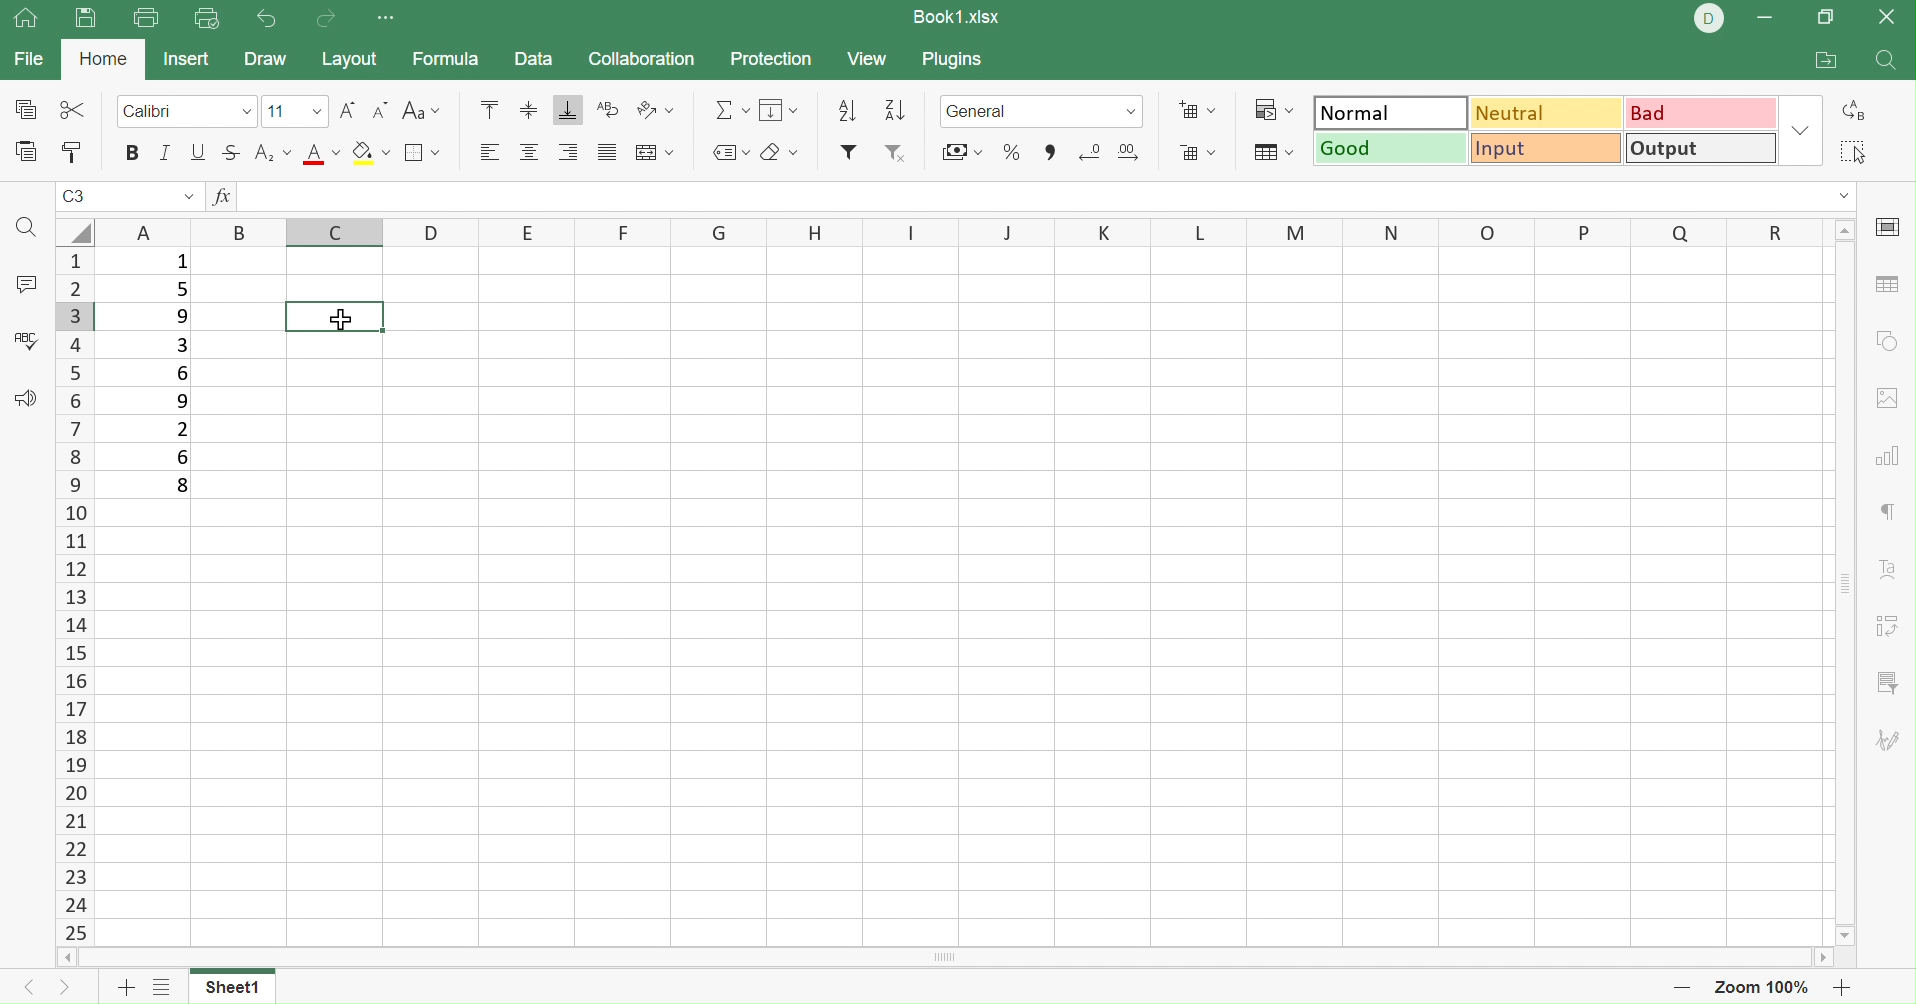 The height and width of the screenshot is (1004, 1916). Describe the element at coordinates (489, 152) in the screenshot. I see `Align left` at that location.